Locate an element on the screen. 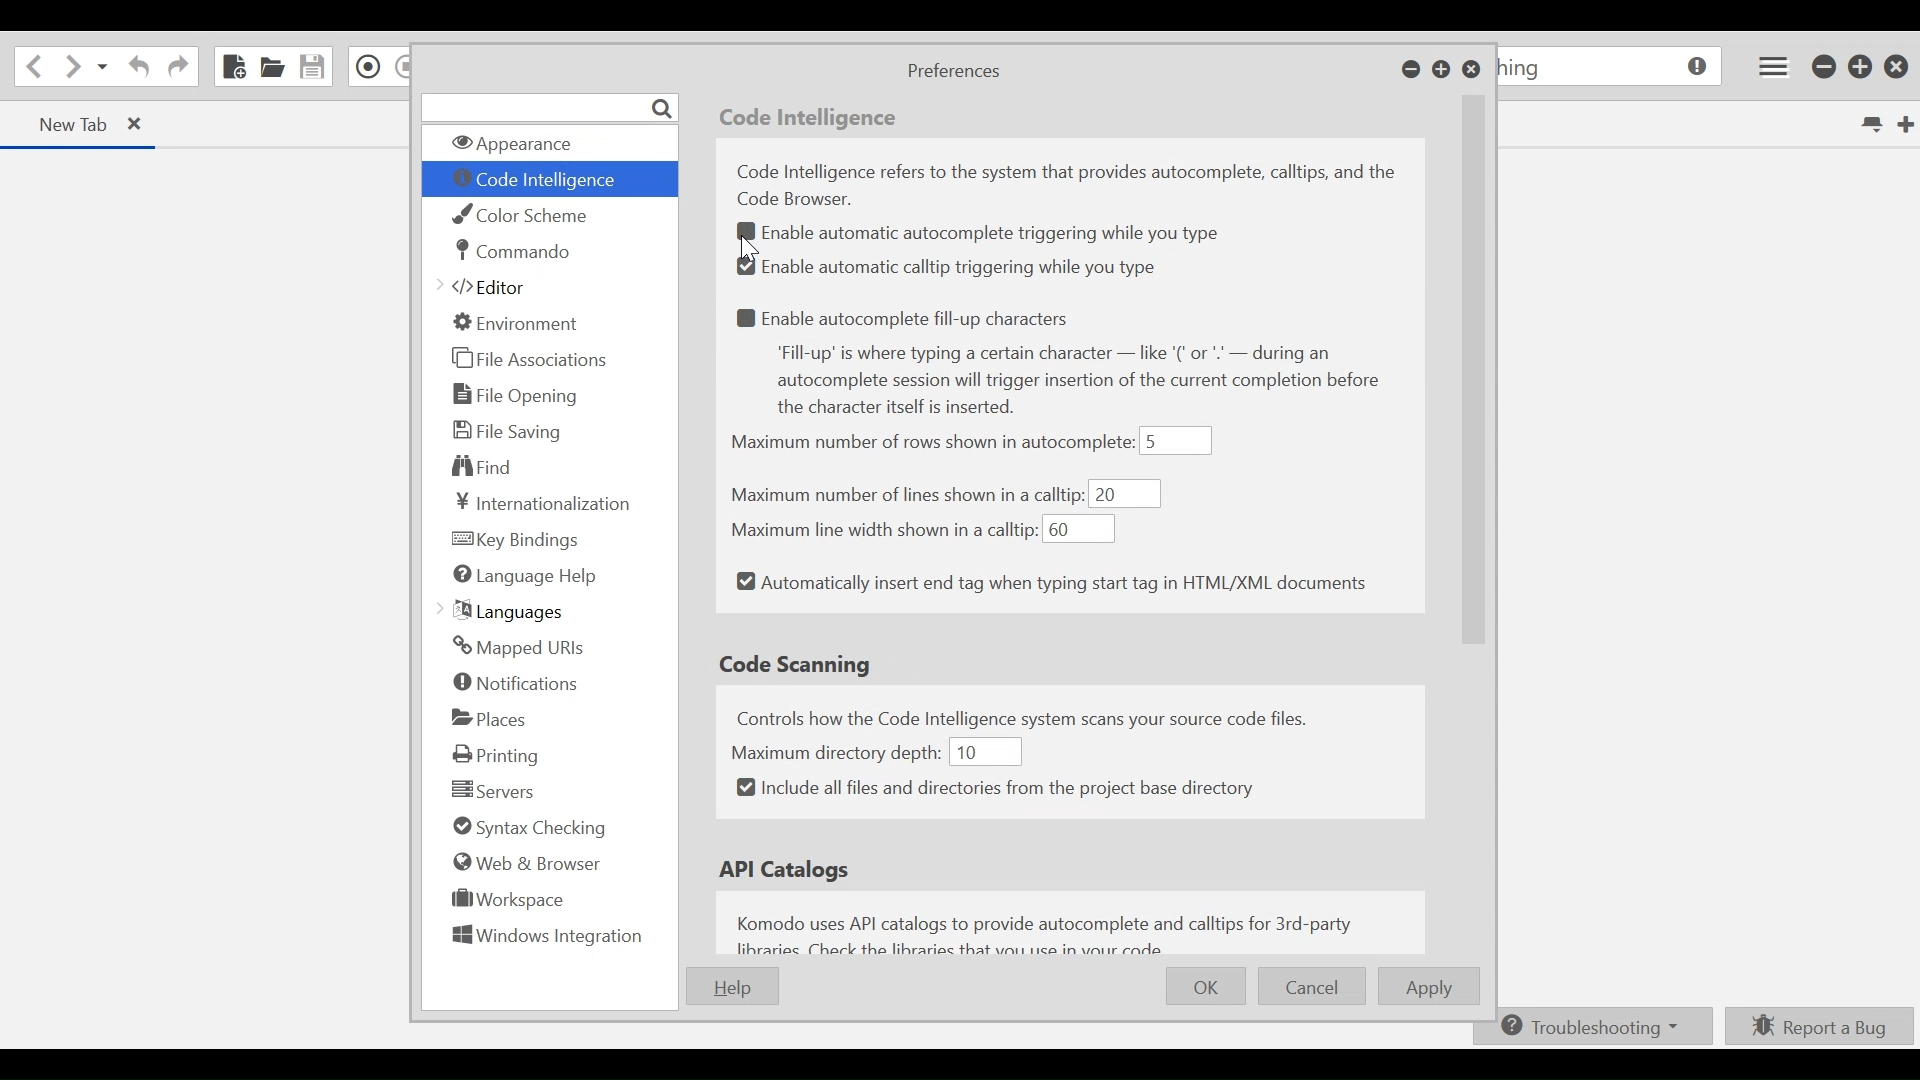  Include all files and directories from the project base directory is located at coordinates (996, 788).